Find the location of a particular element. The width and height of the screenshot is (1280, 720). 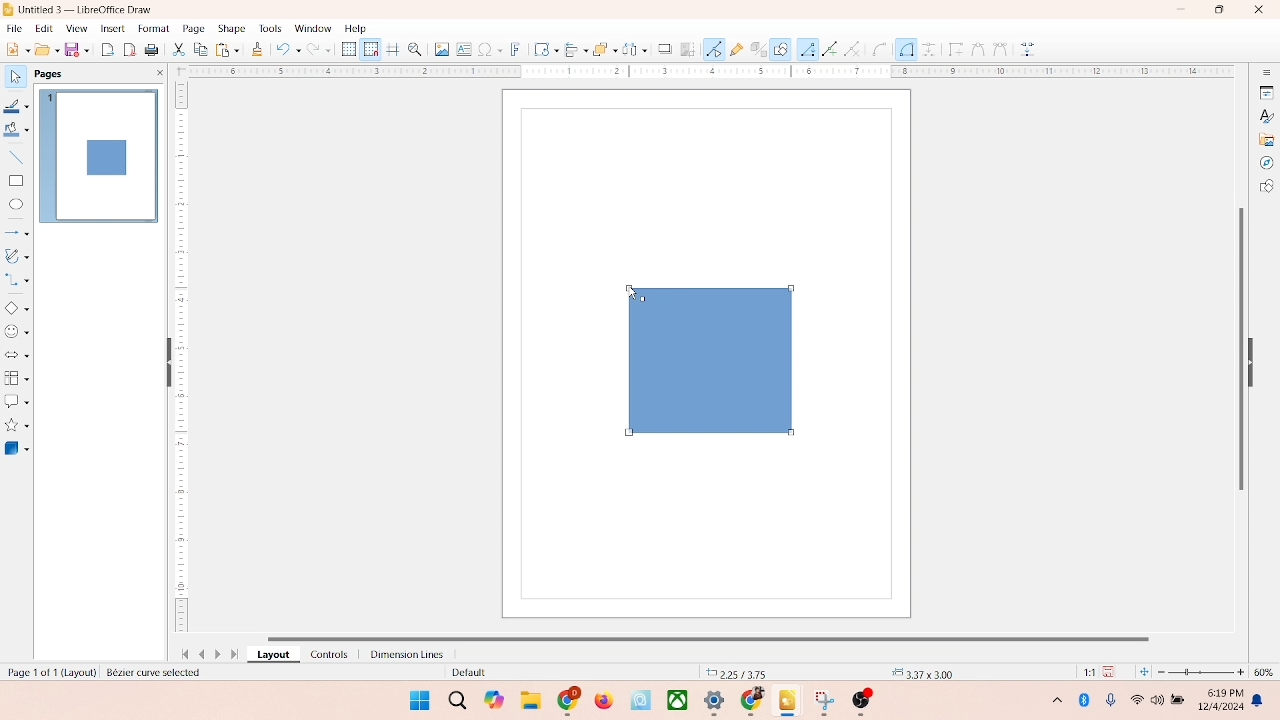

scale bar is located at coordinates (704, 72).